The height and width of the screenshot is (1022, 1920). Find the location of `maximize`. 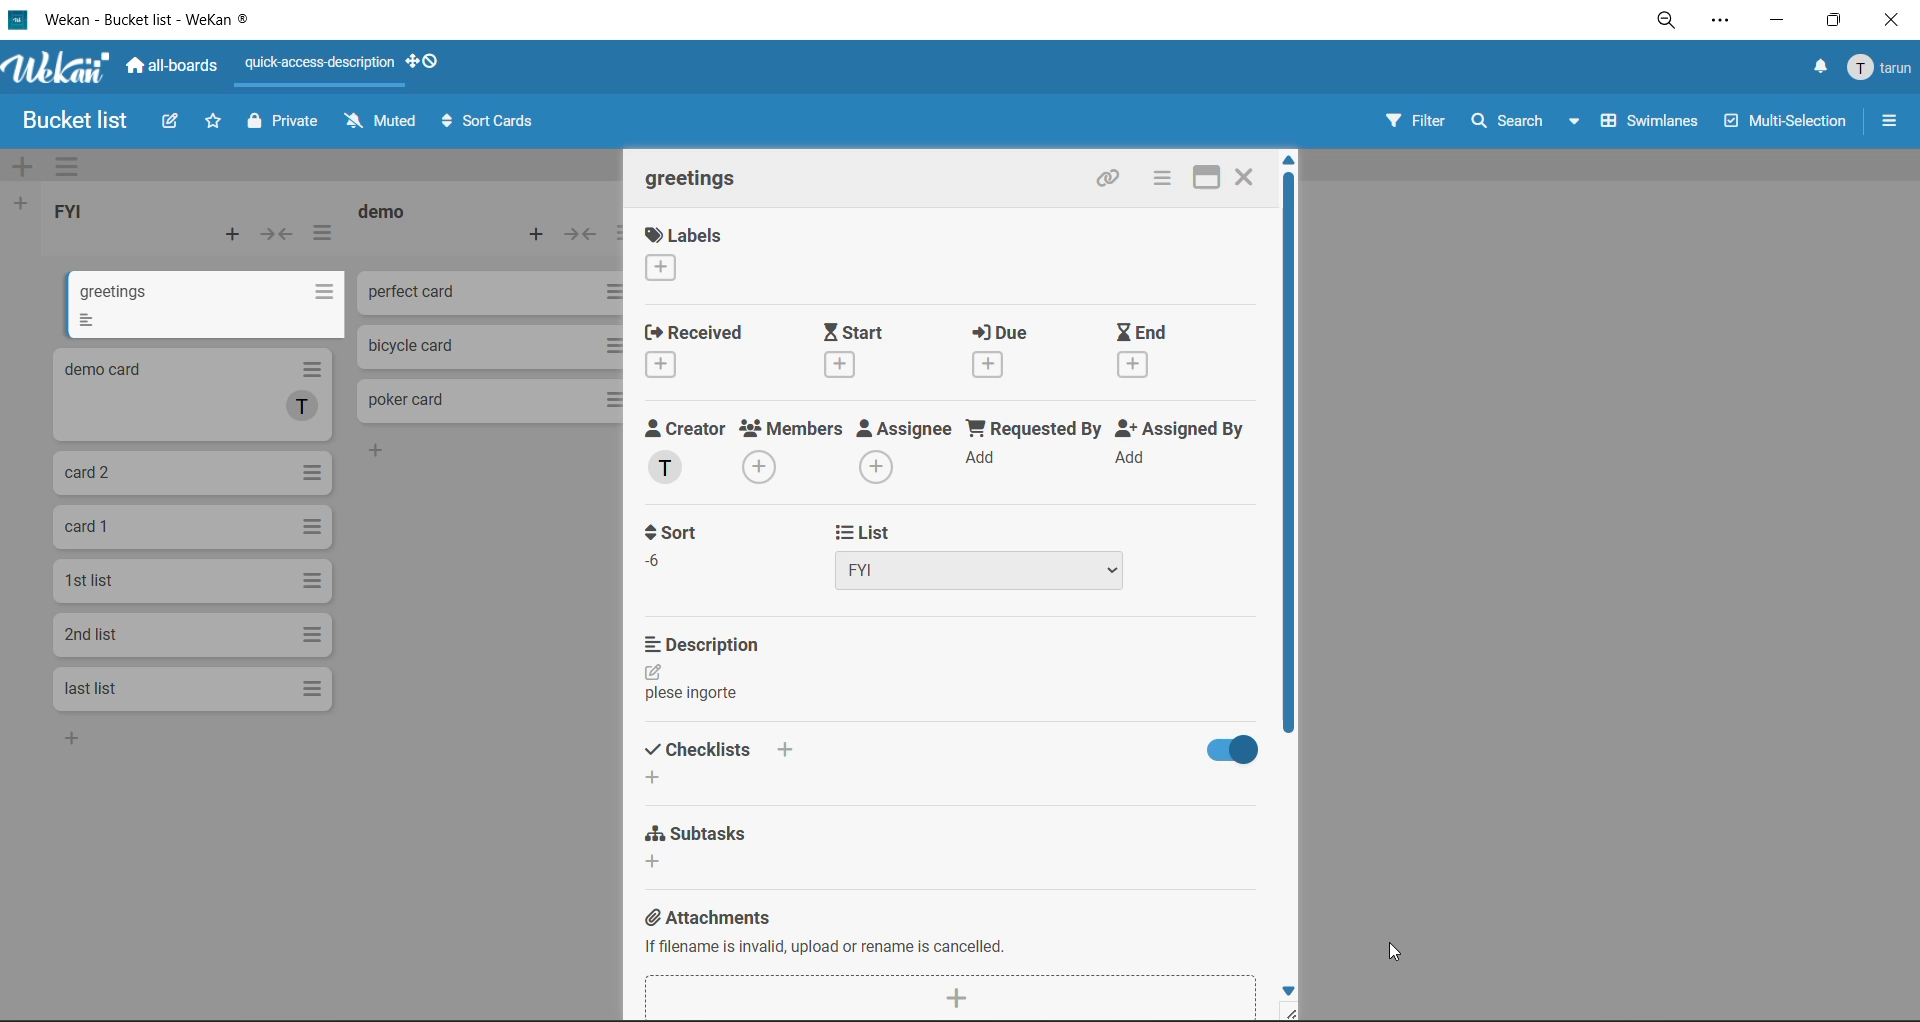

maximize is located at coordinates (1211, 179).